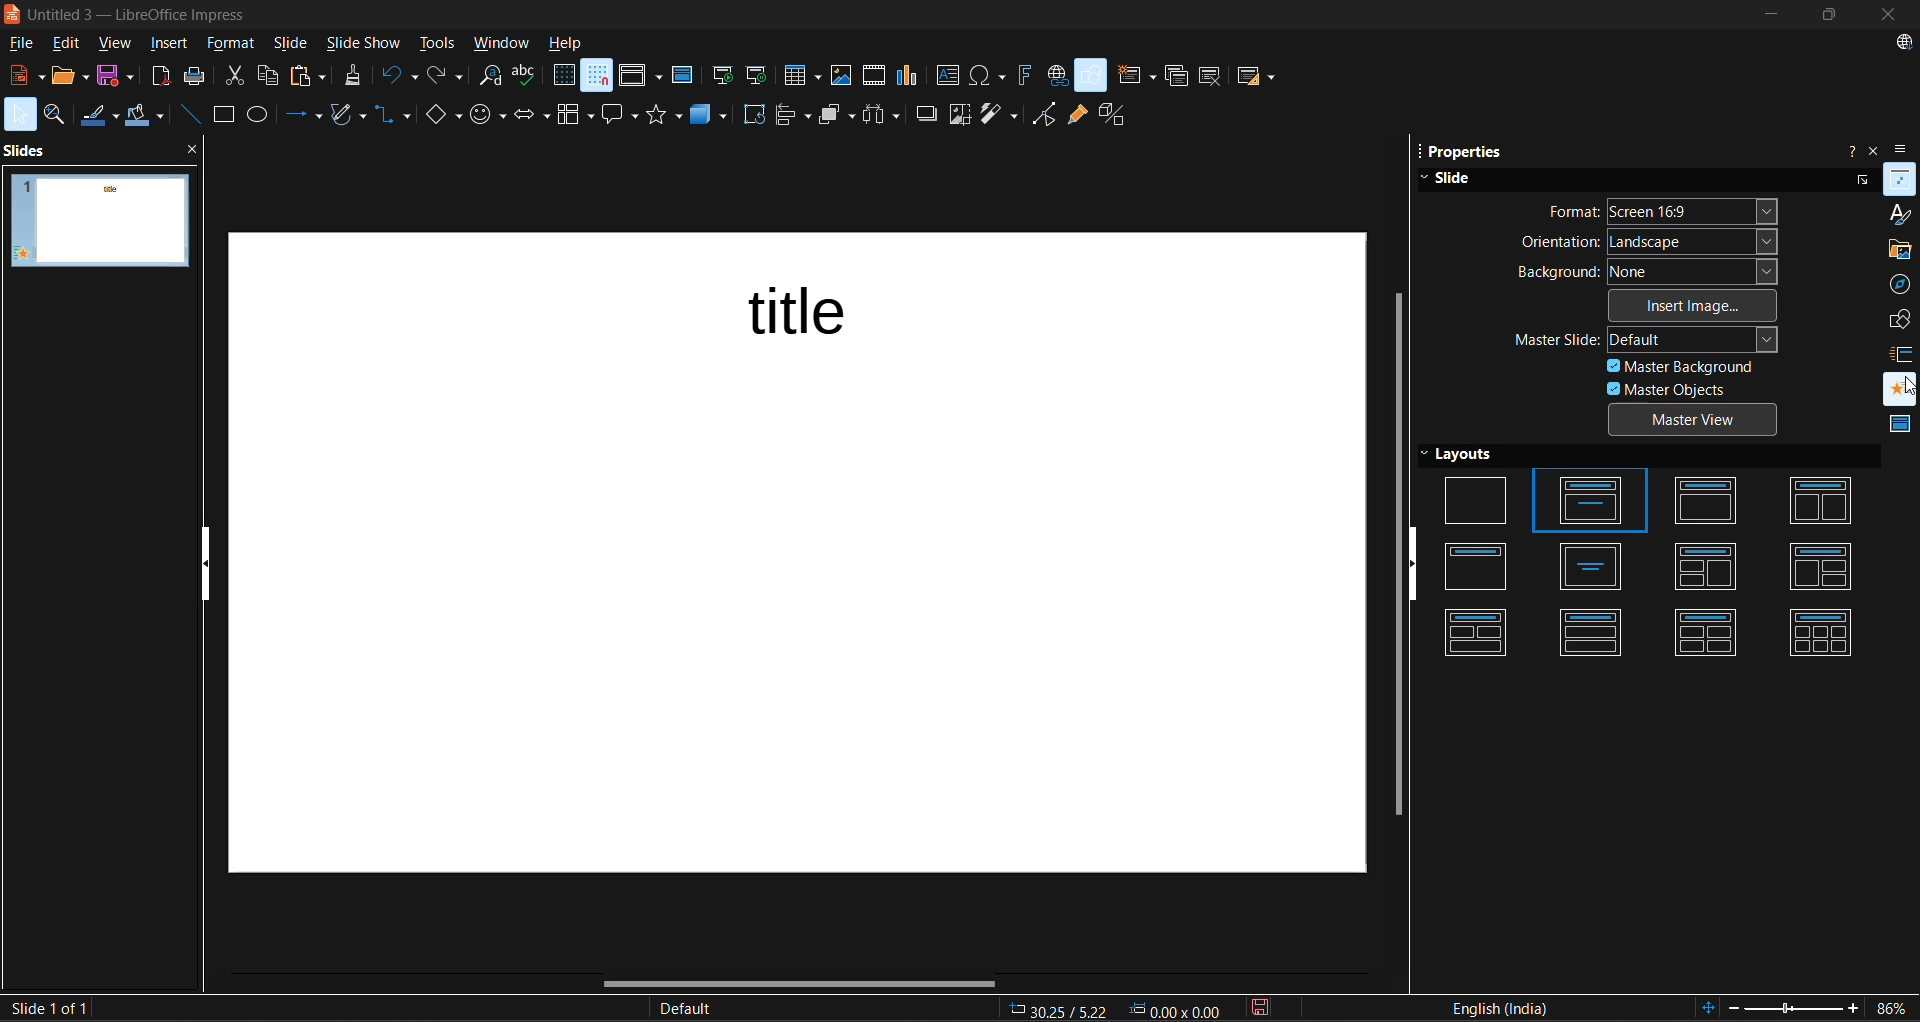  Describe the element at coordinates (192, 143) in the screenshot. I see `close pane` at that location.